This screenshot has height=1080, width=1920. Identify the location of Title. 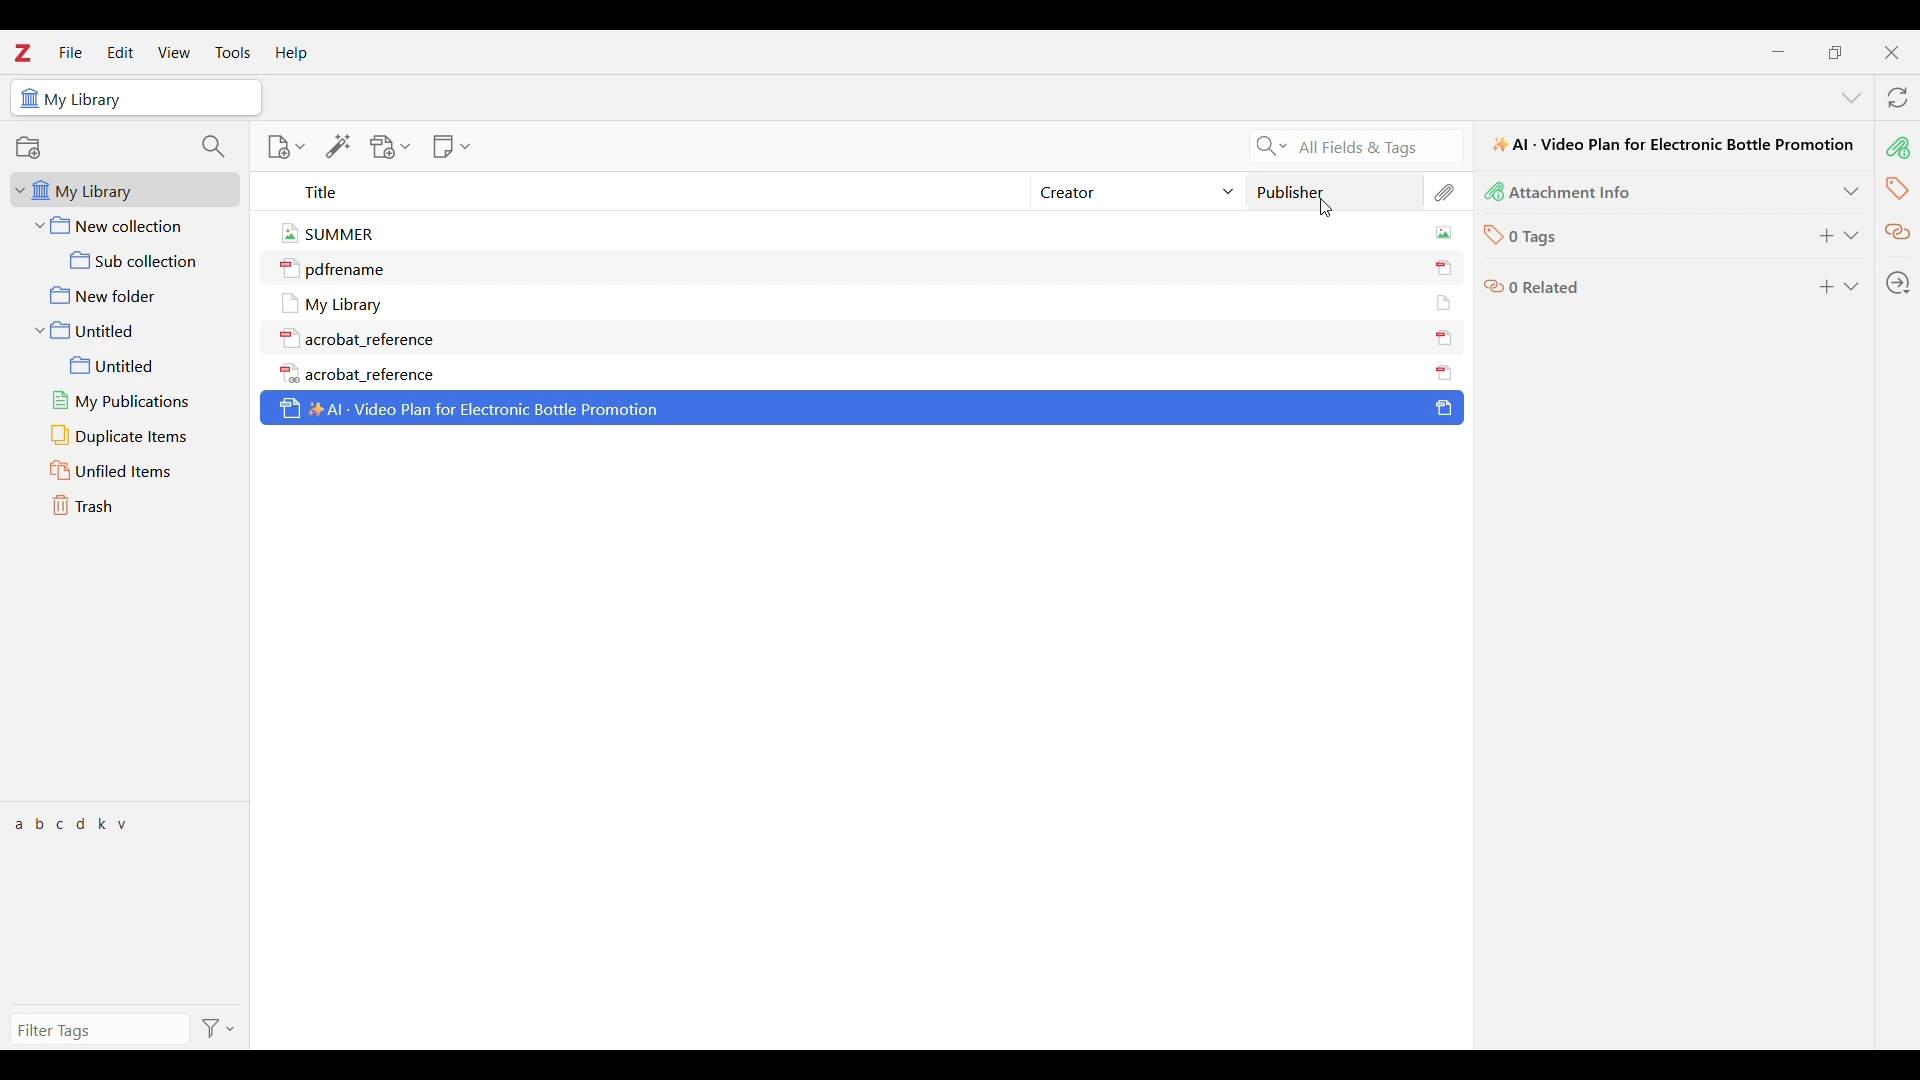
(642, 191).